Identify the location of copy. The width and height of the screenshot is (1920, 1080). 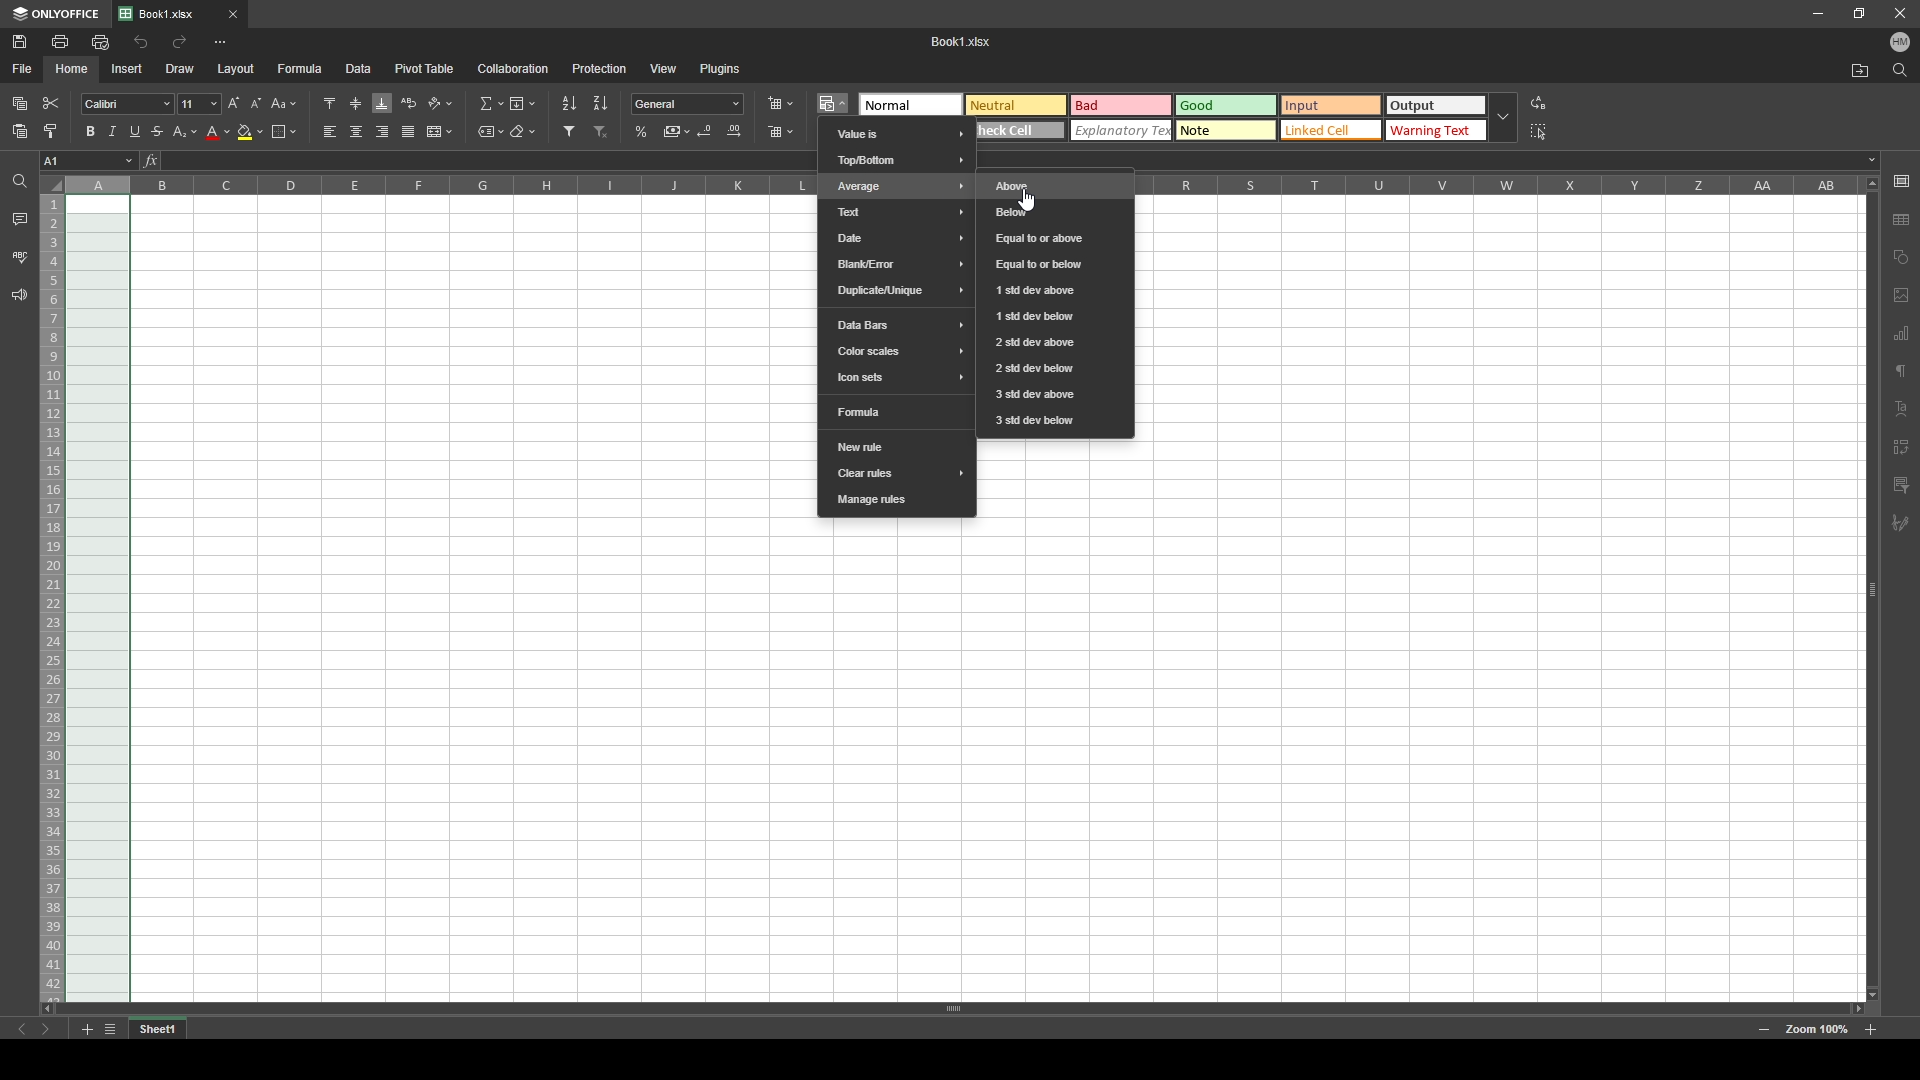
(20, 103).